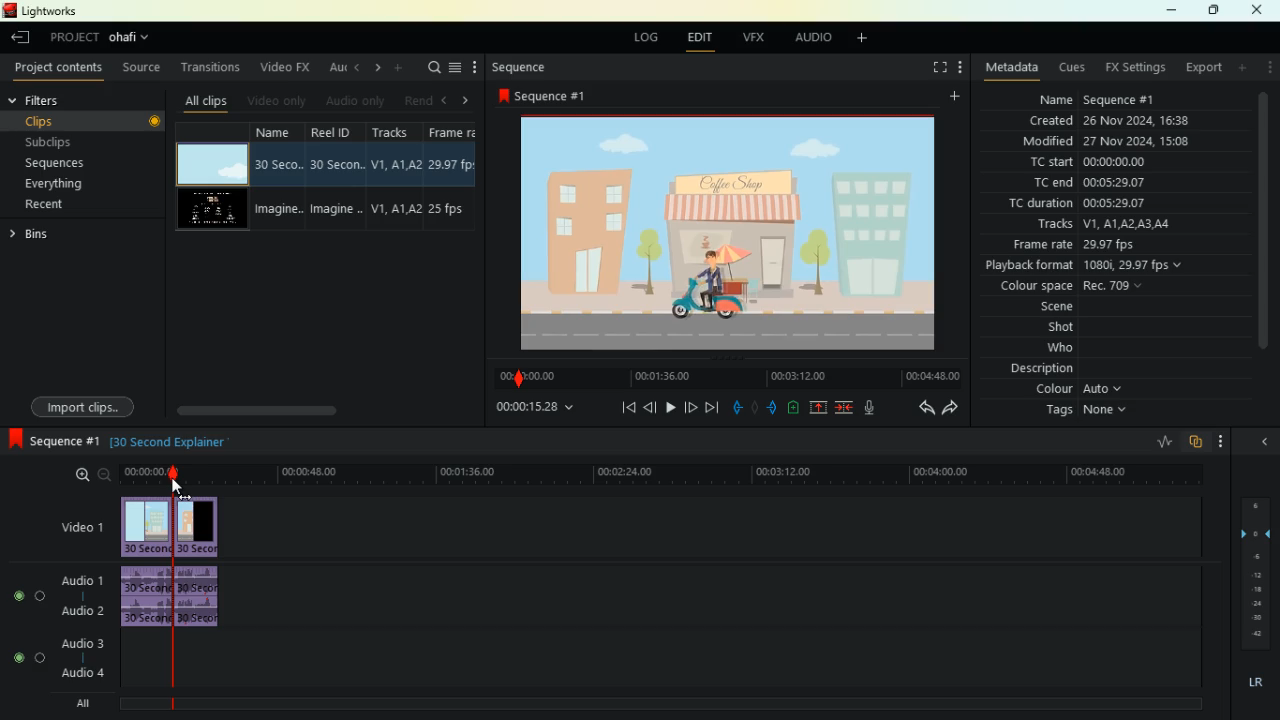 This screenshot has height=720, width=1280. What do you see at coordinates (70, 161) in the screenshot?
I see `sequences` at bounding box center [70, 161].